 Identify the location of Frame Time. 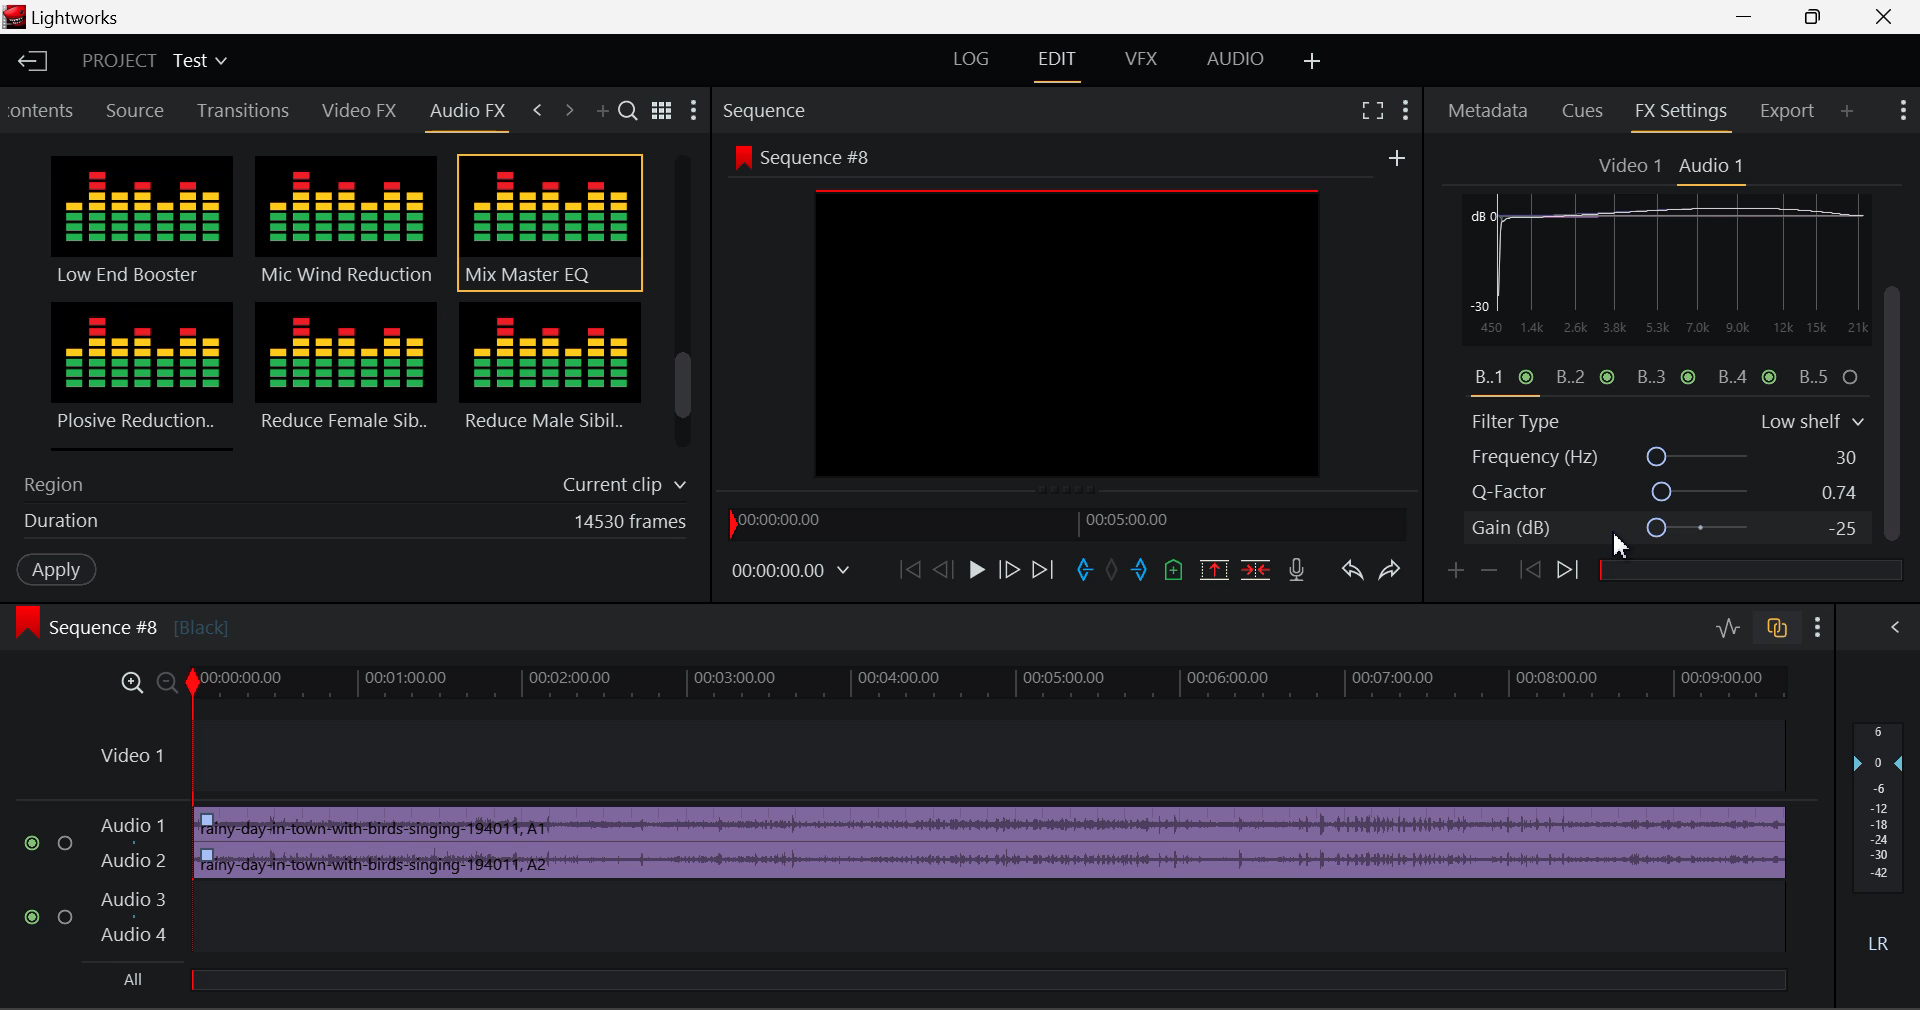
(788, 570).